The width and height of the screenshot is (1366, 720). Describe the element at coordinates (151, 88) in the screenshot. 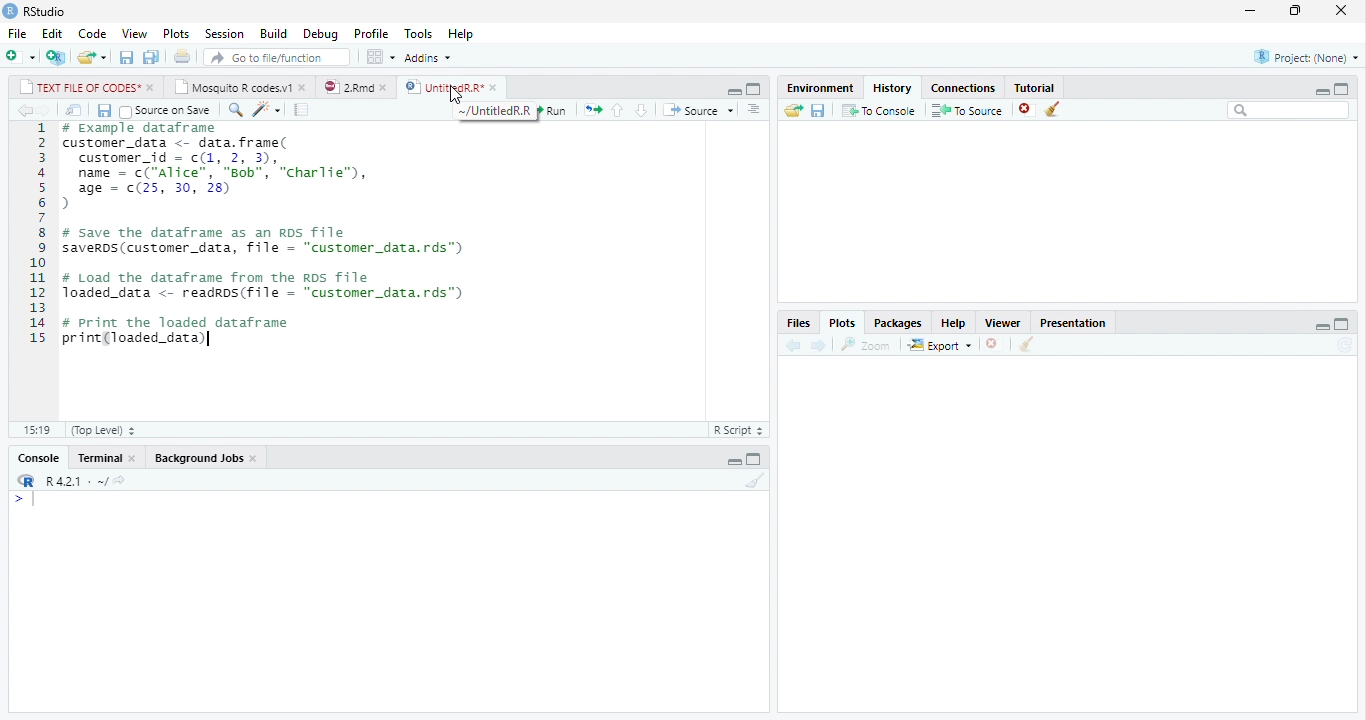

I see `close` at that location.